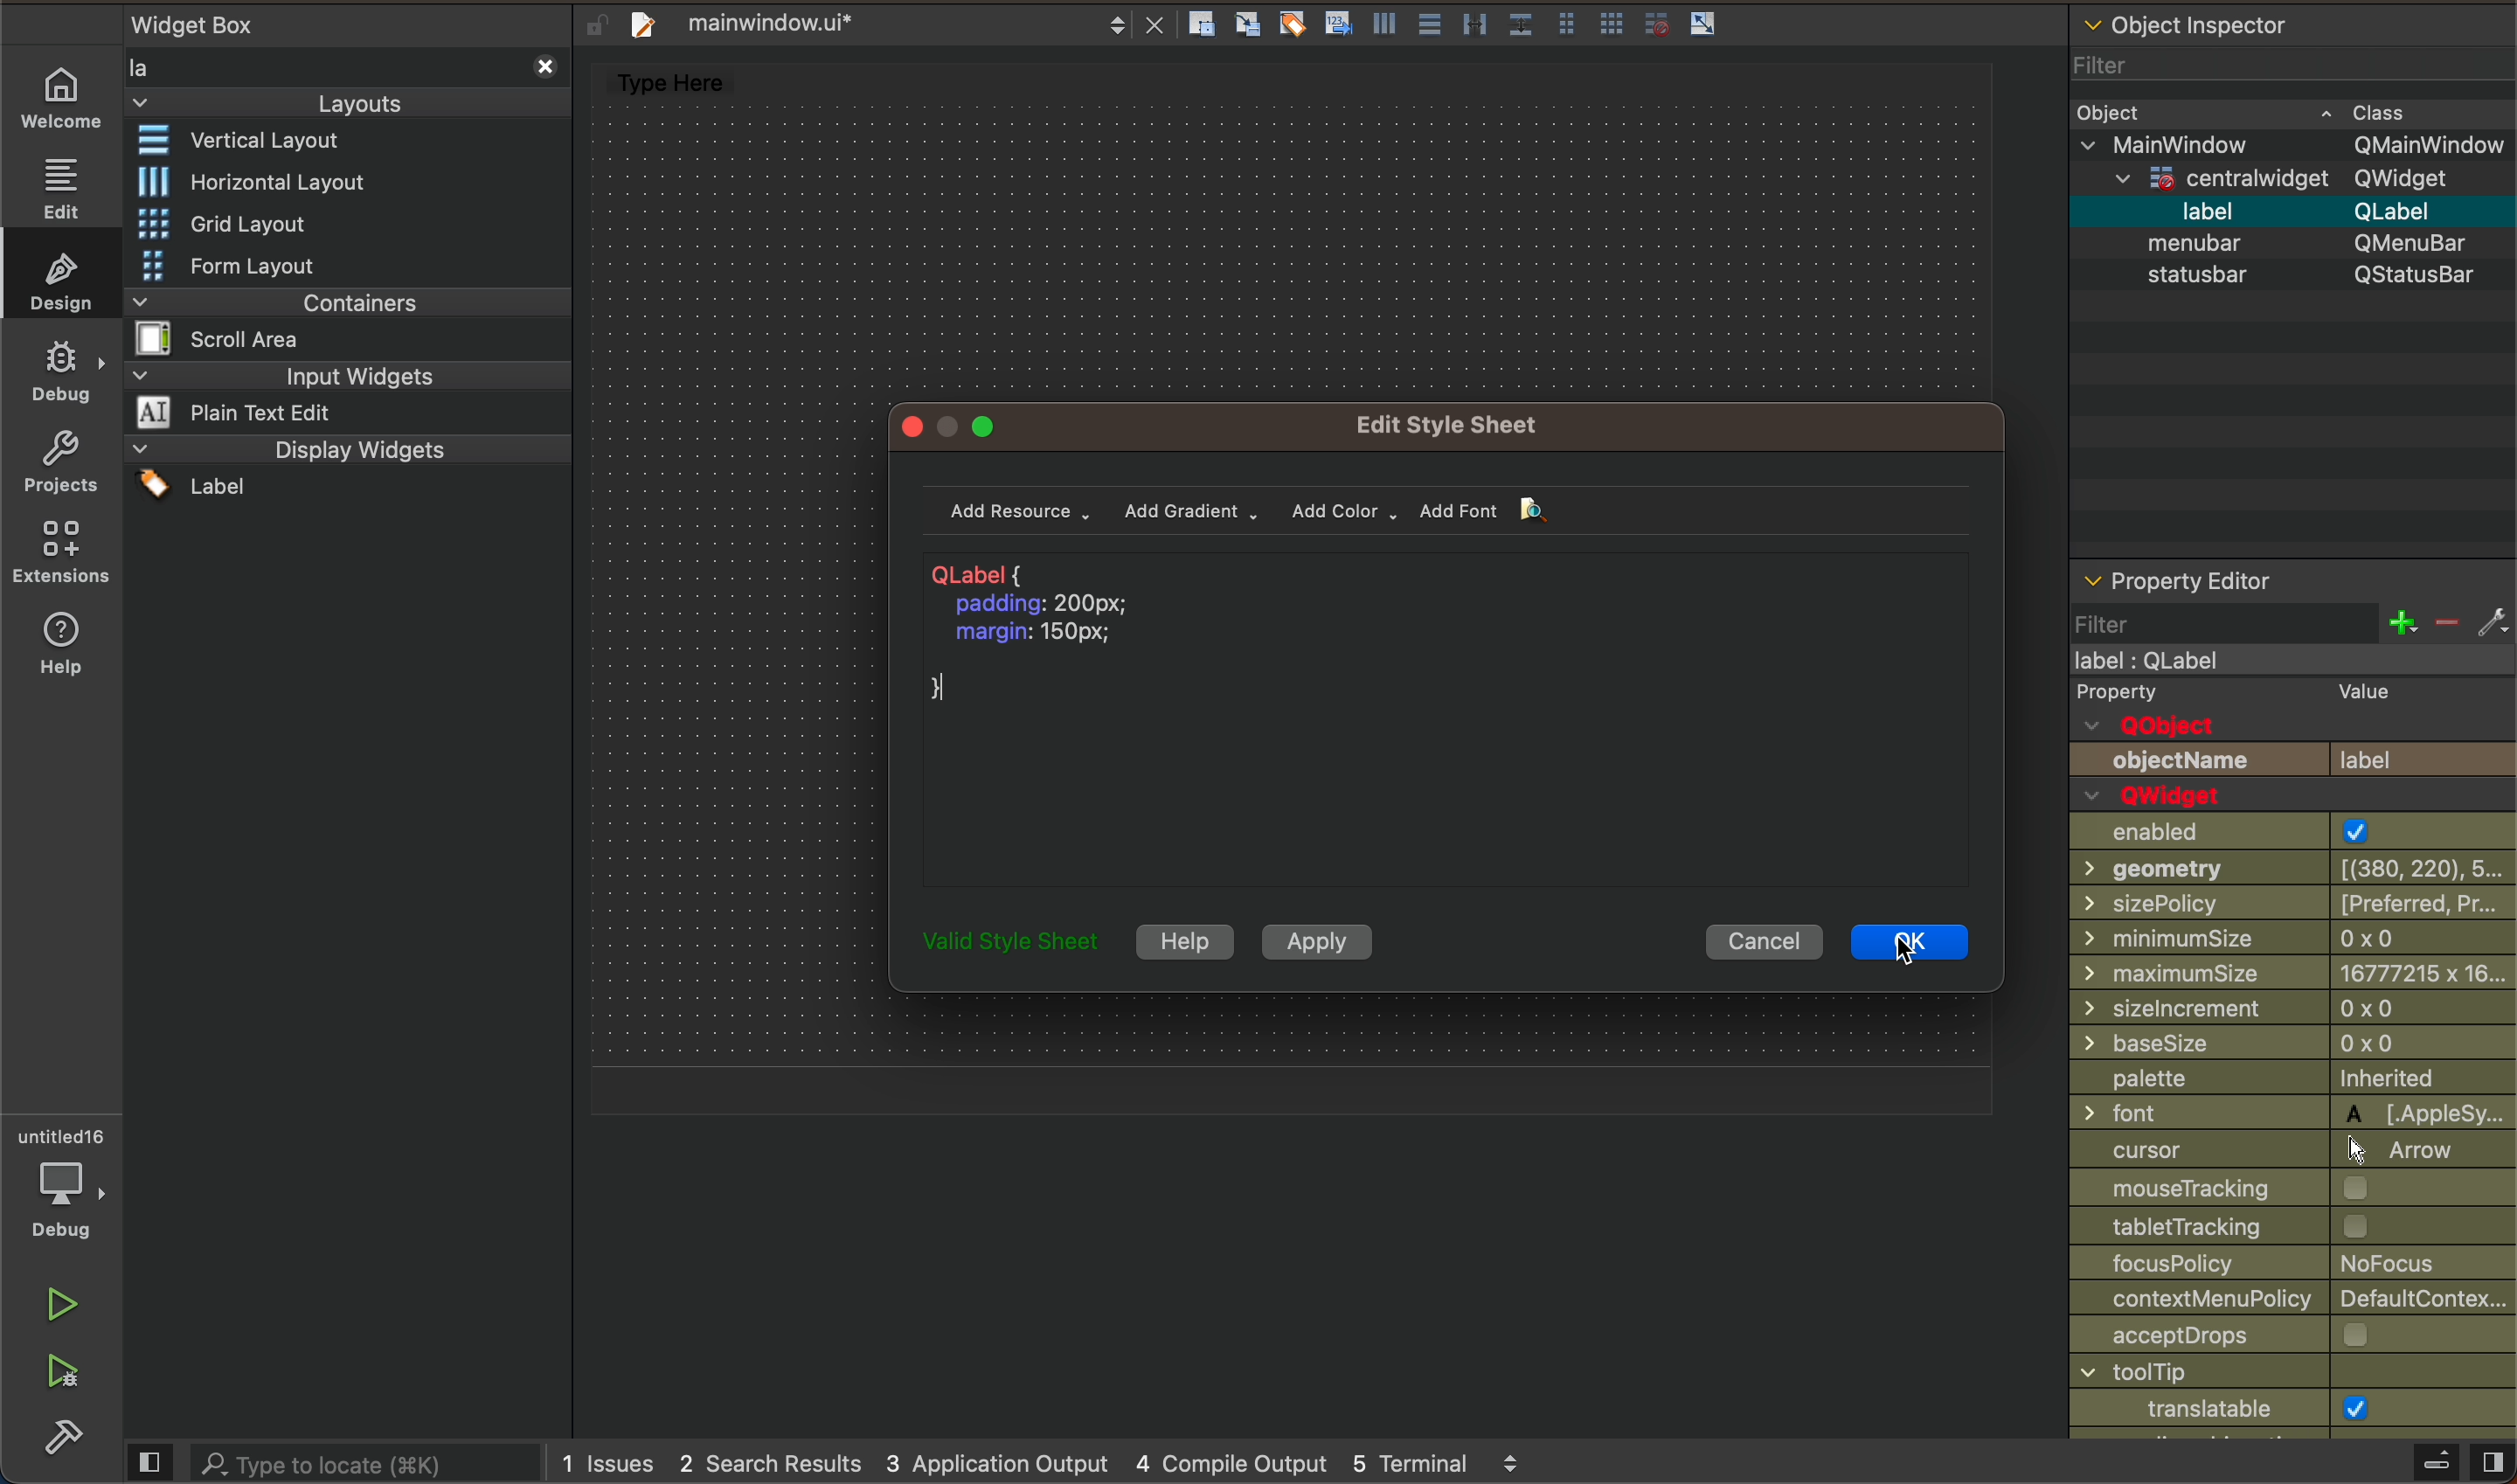 The width and height of the screenshot is (2517, 1484). I want to click on debug, so click(65, 372).